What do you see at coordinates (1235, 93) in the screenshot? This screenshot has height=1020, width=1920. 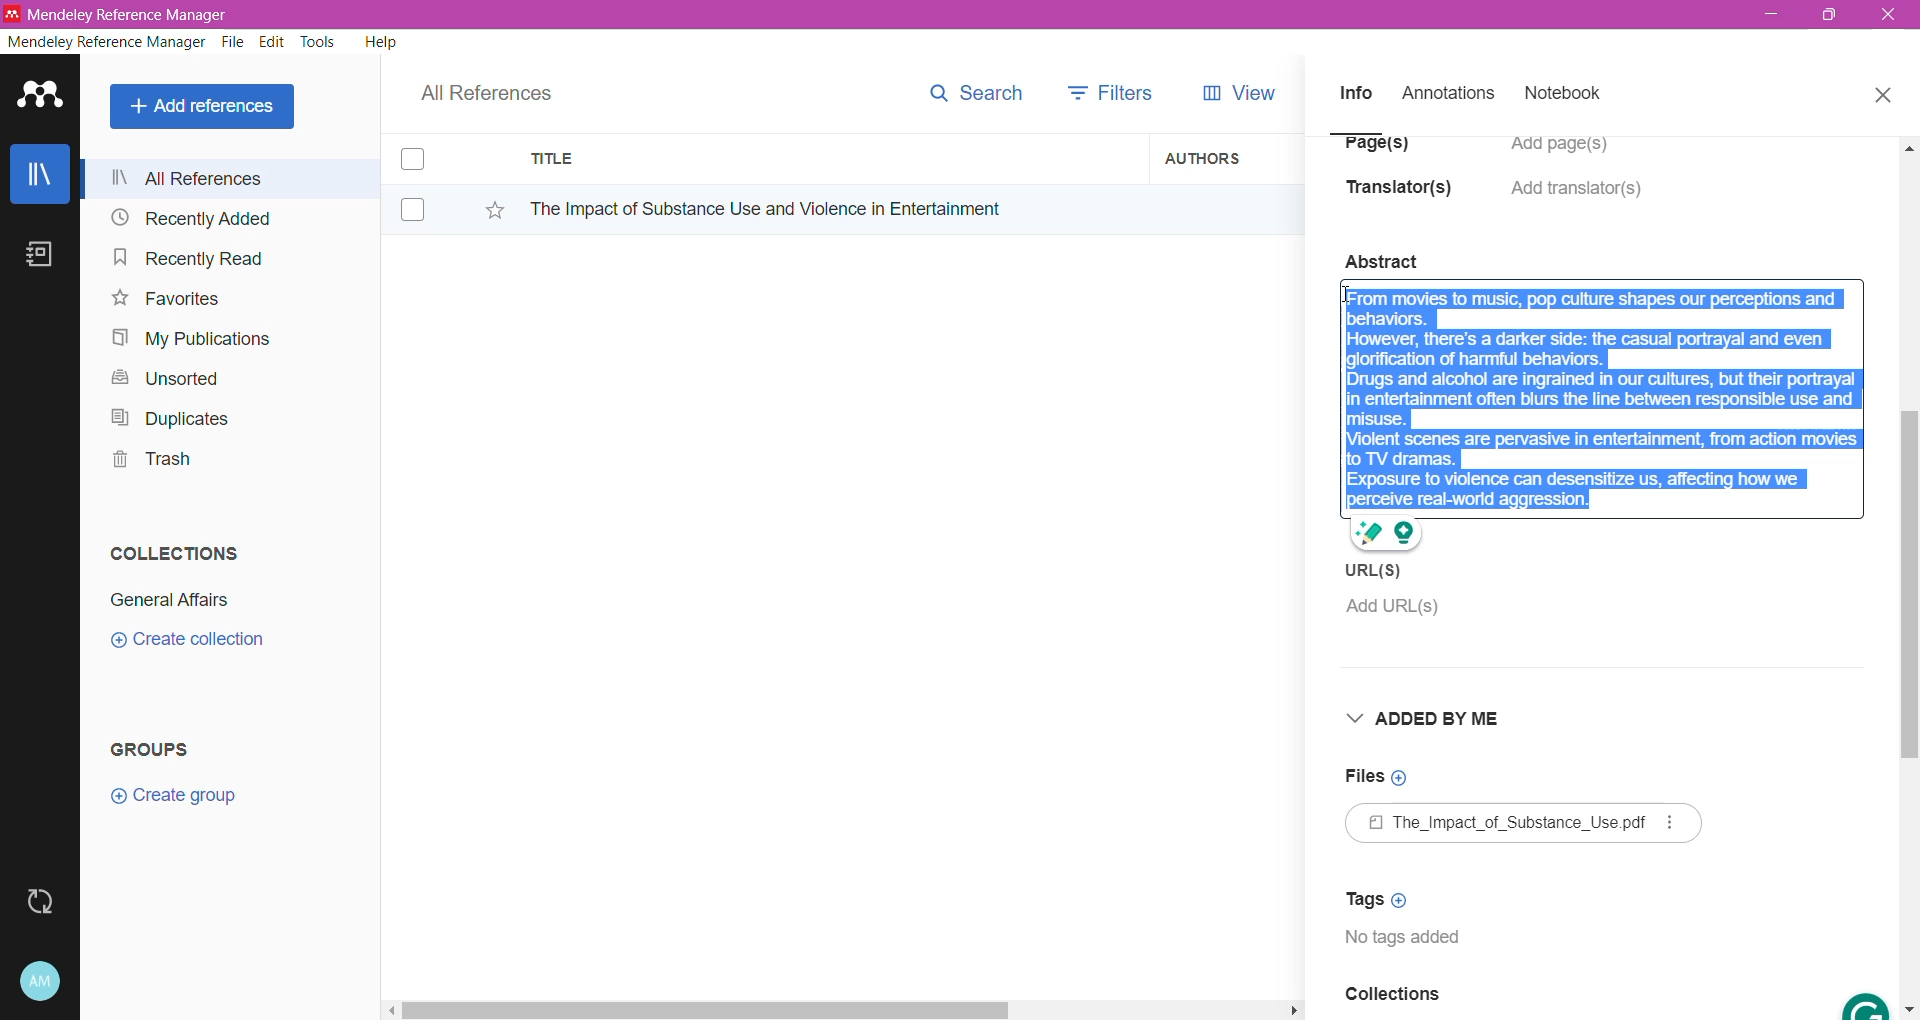 I see `View` at bounding box center [1235, 93].